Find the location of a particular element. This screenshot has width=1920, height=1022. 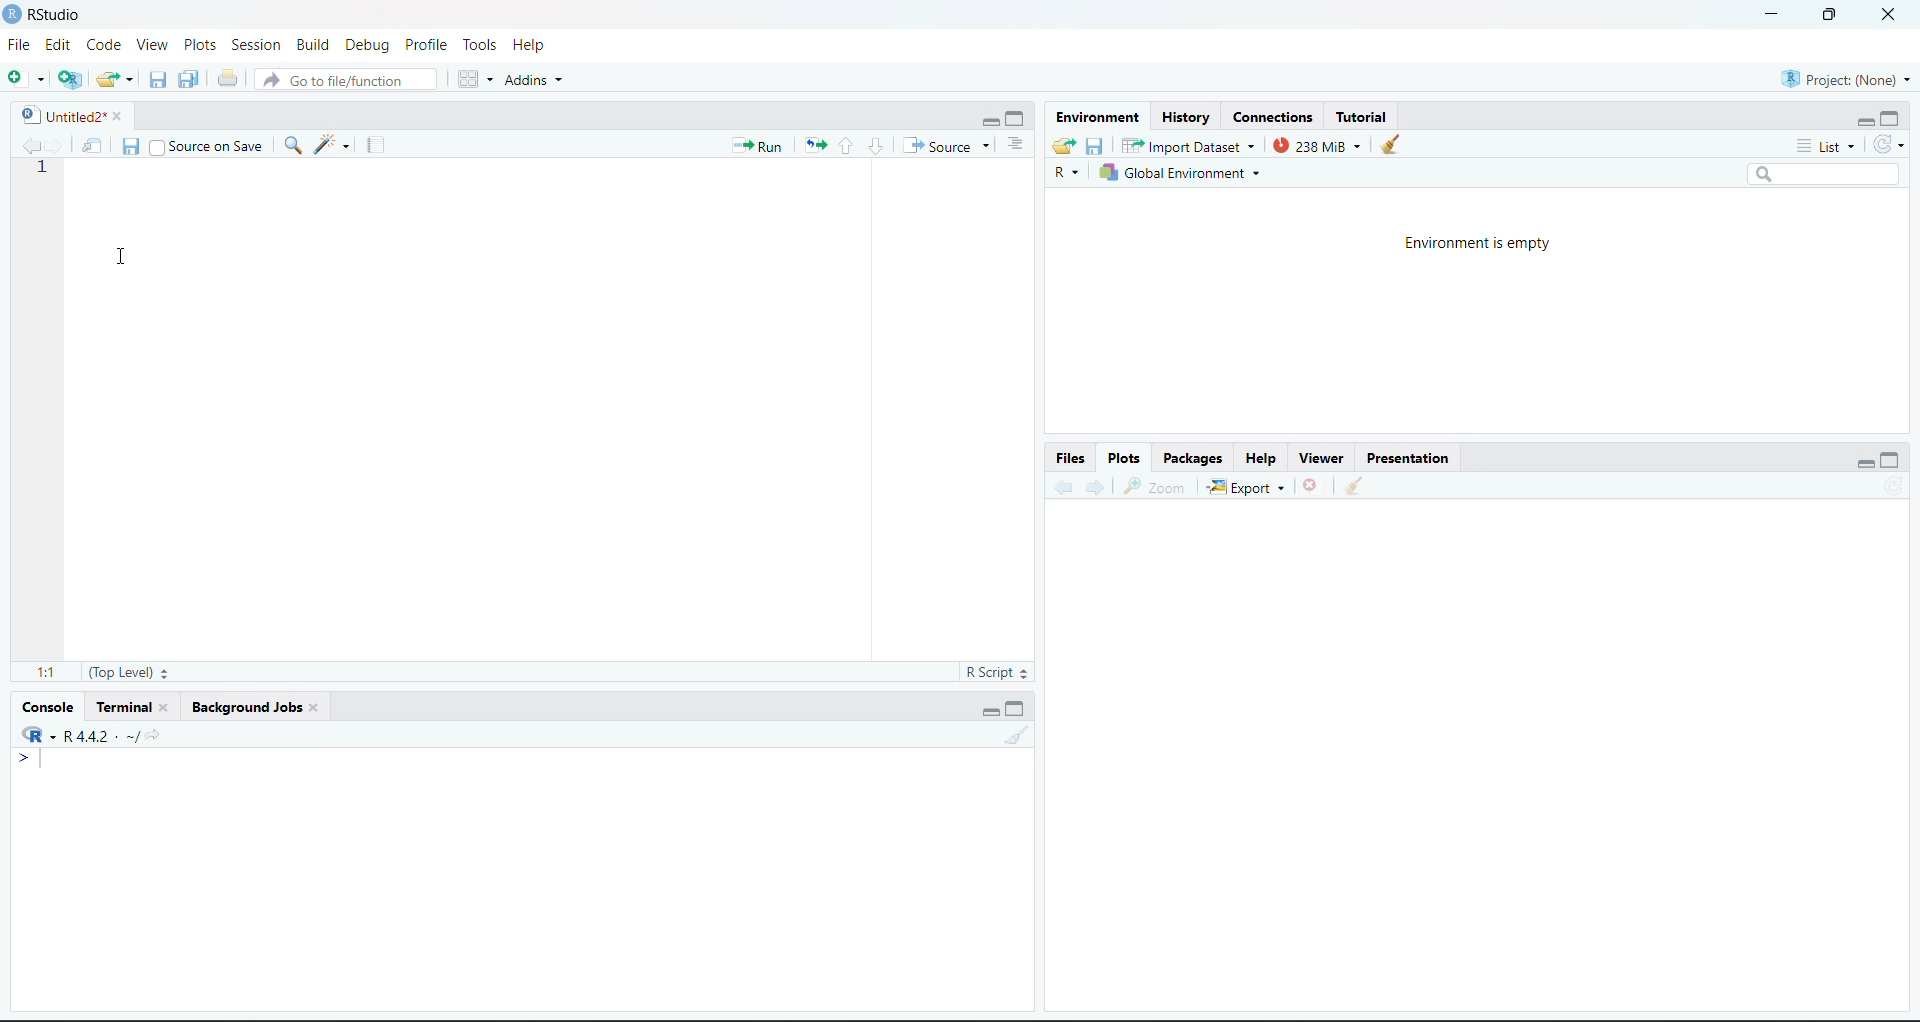

minimize is located at coordinates (988, 121).